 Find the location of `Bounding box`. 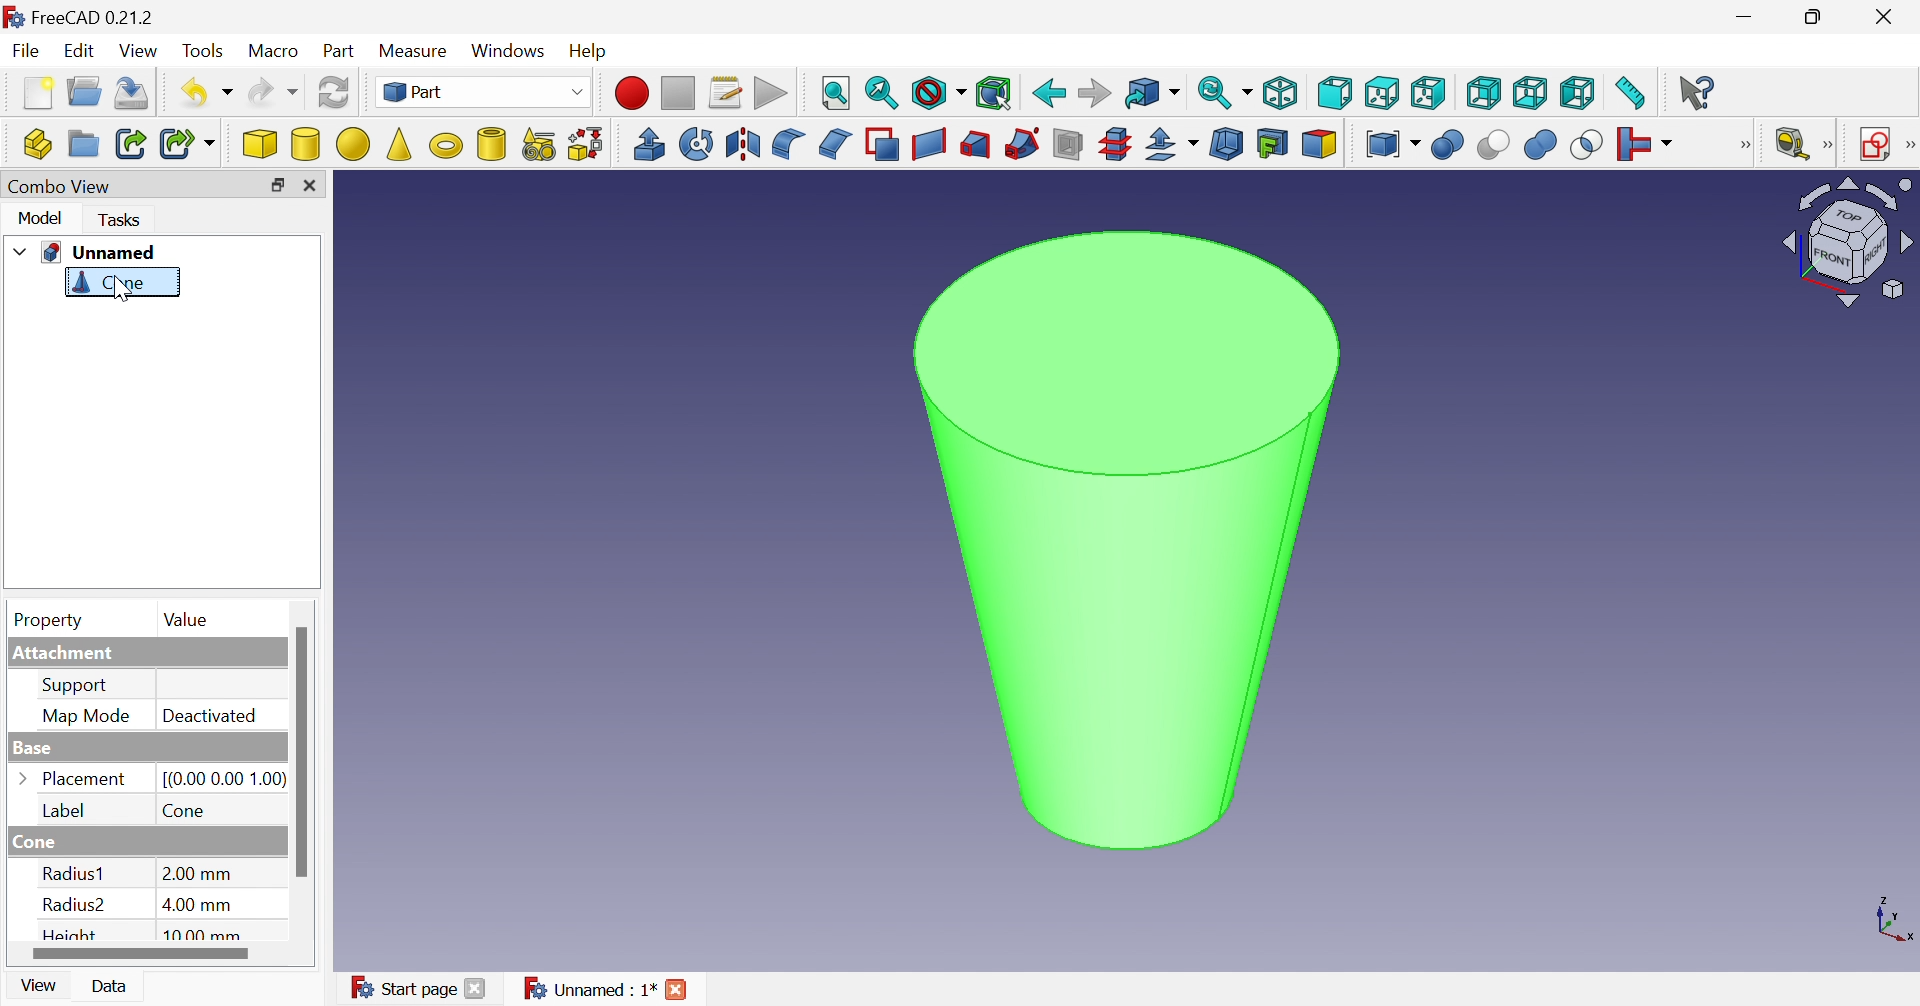

Bounding box is located at coordinates (994, 93).